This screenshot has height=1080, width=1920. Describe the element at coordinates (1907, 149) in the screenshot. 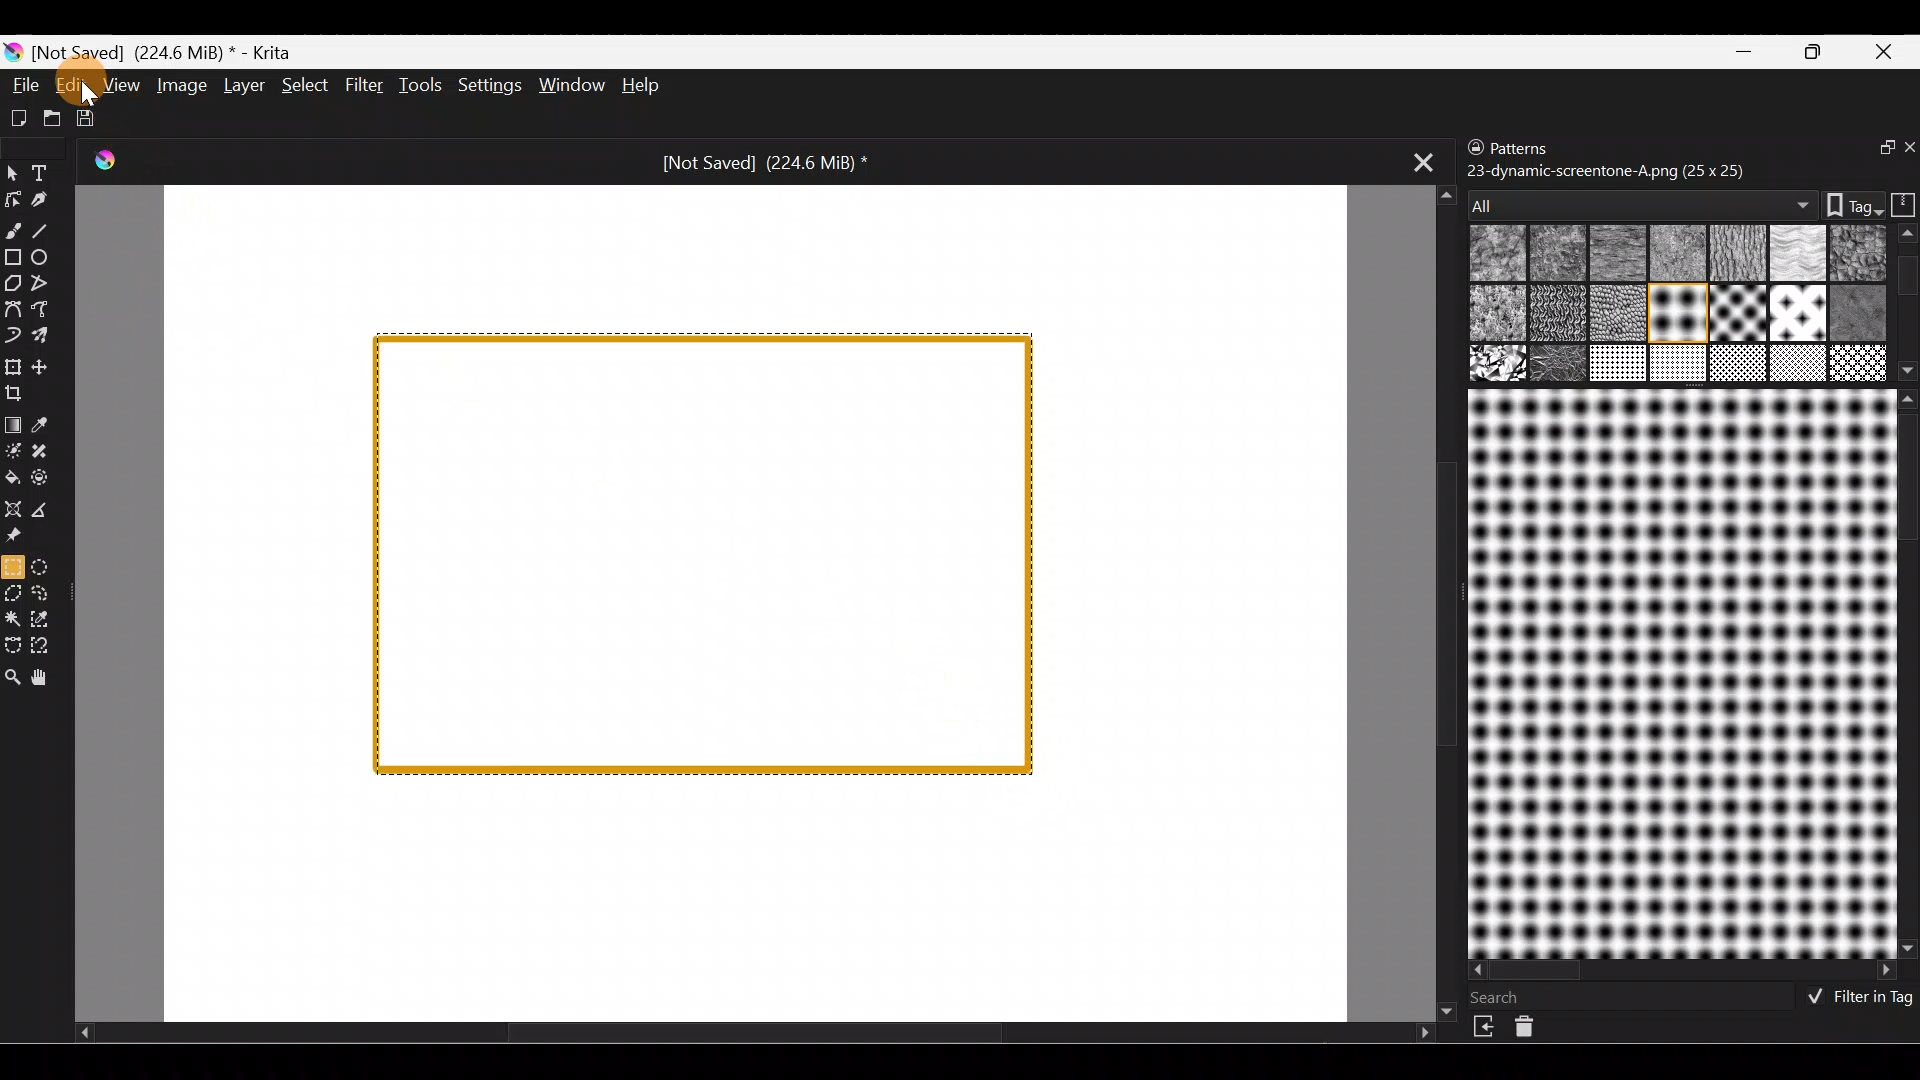

I see `Close docker` at that location.